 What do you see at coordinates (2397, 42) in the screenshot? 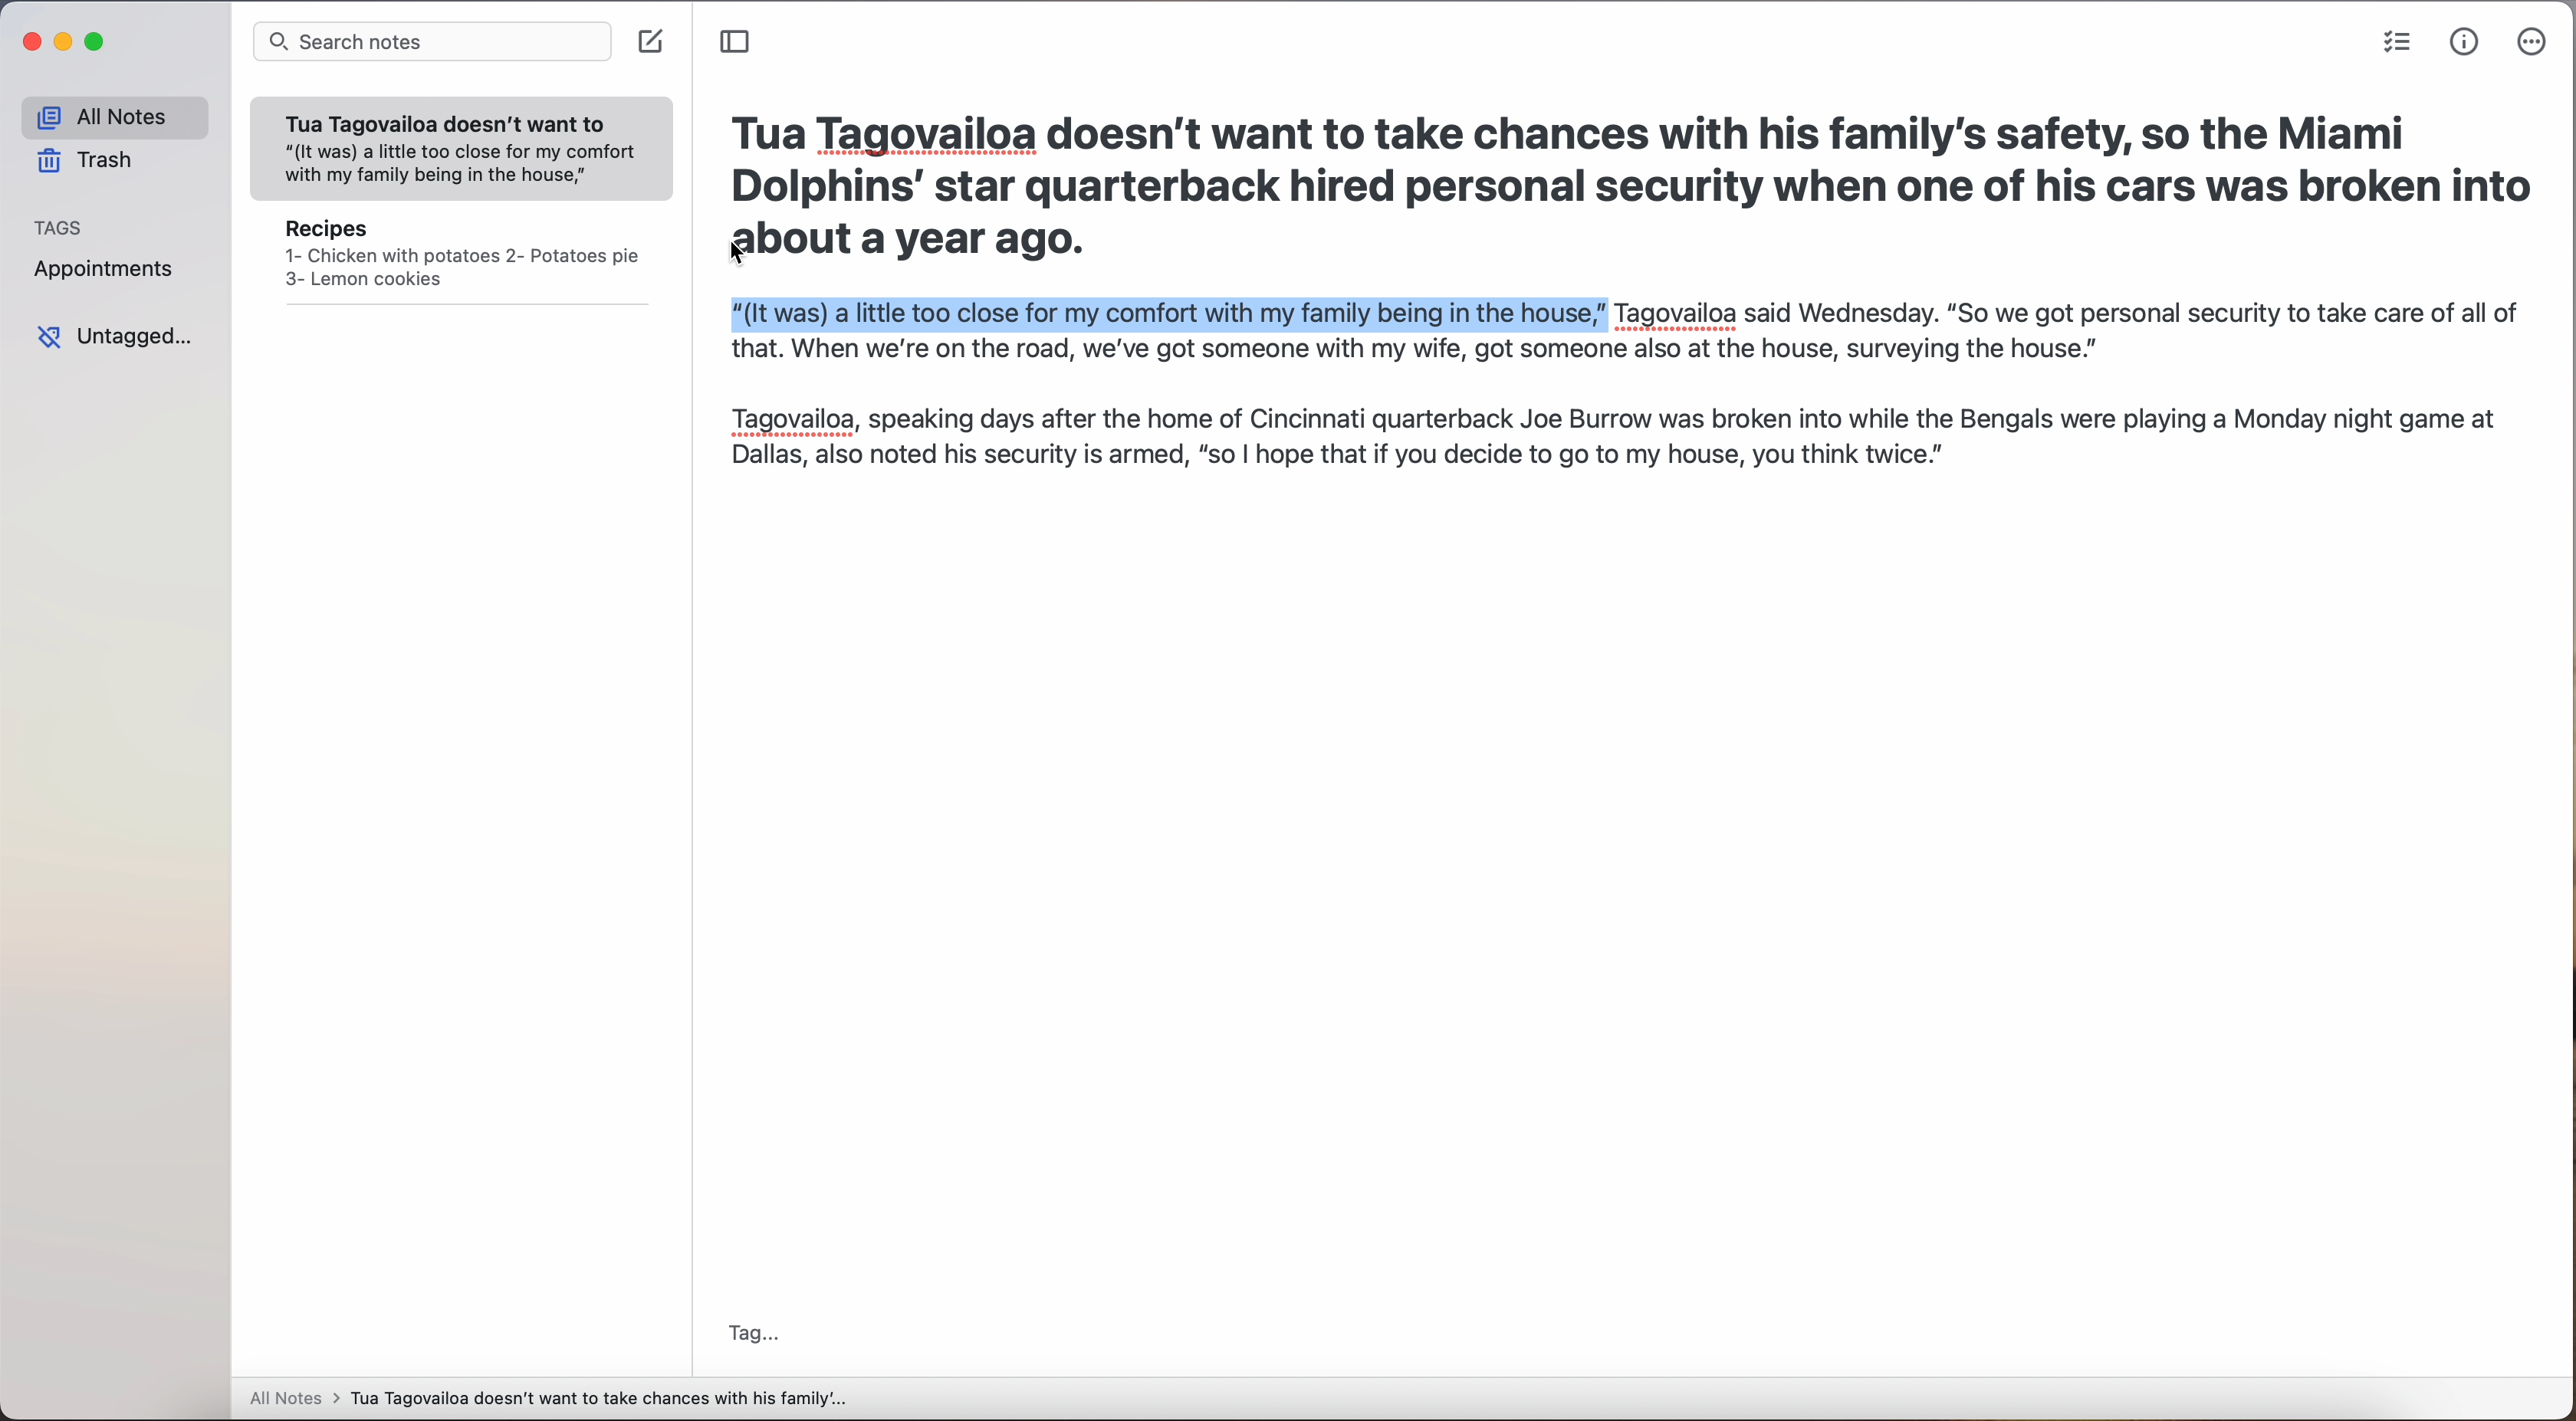
I see `check list` at bounding box center [2397, 42].